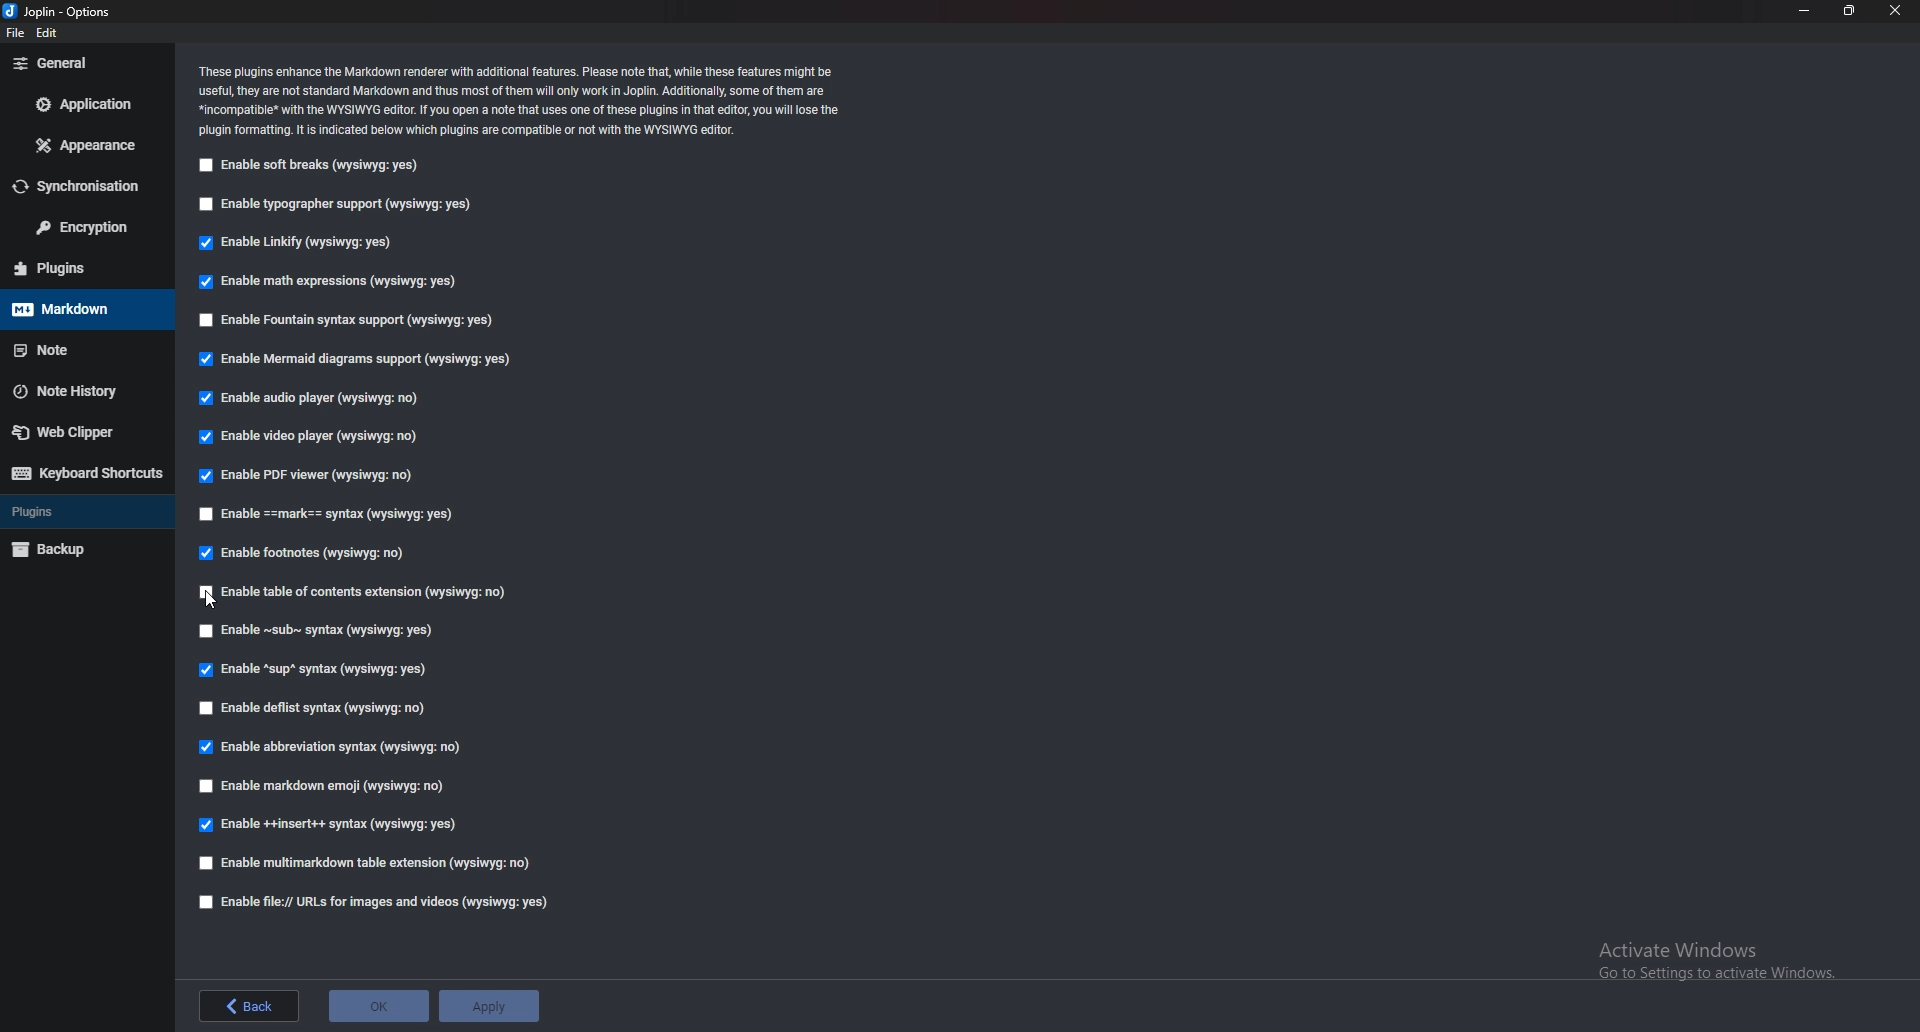 The height and width of the screenshot is (1032, 1920). I want to click on Enable file urls for image and videos, so click(389, 901).